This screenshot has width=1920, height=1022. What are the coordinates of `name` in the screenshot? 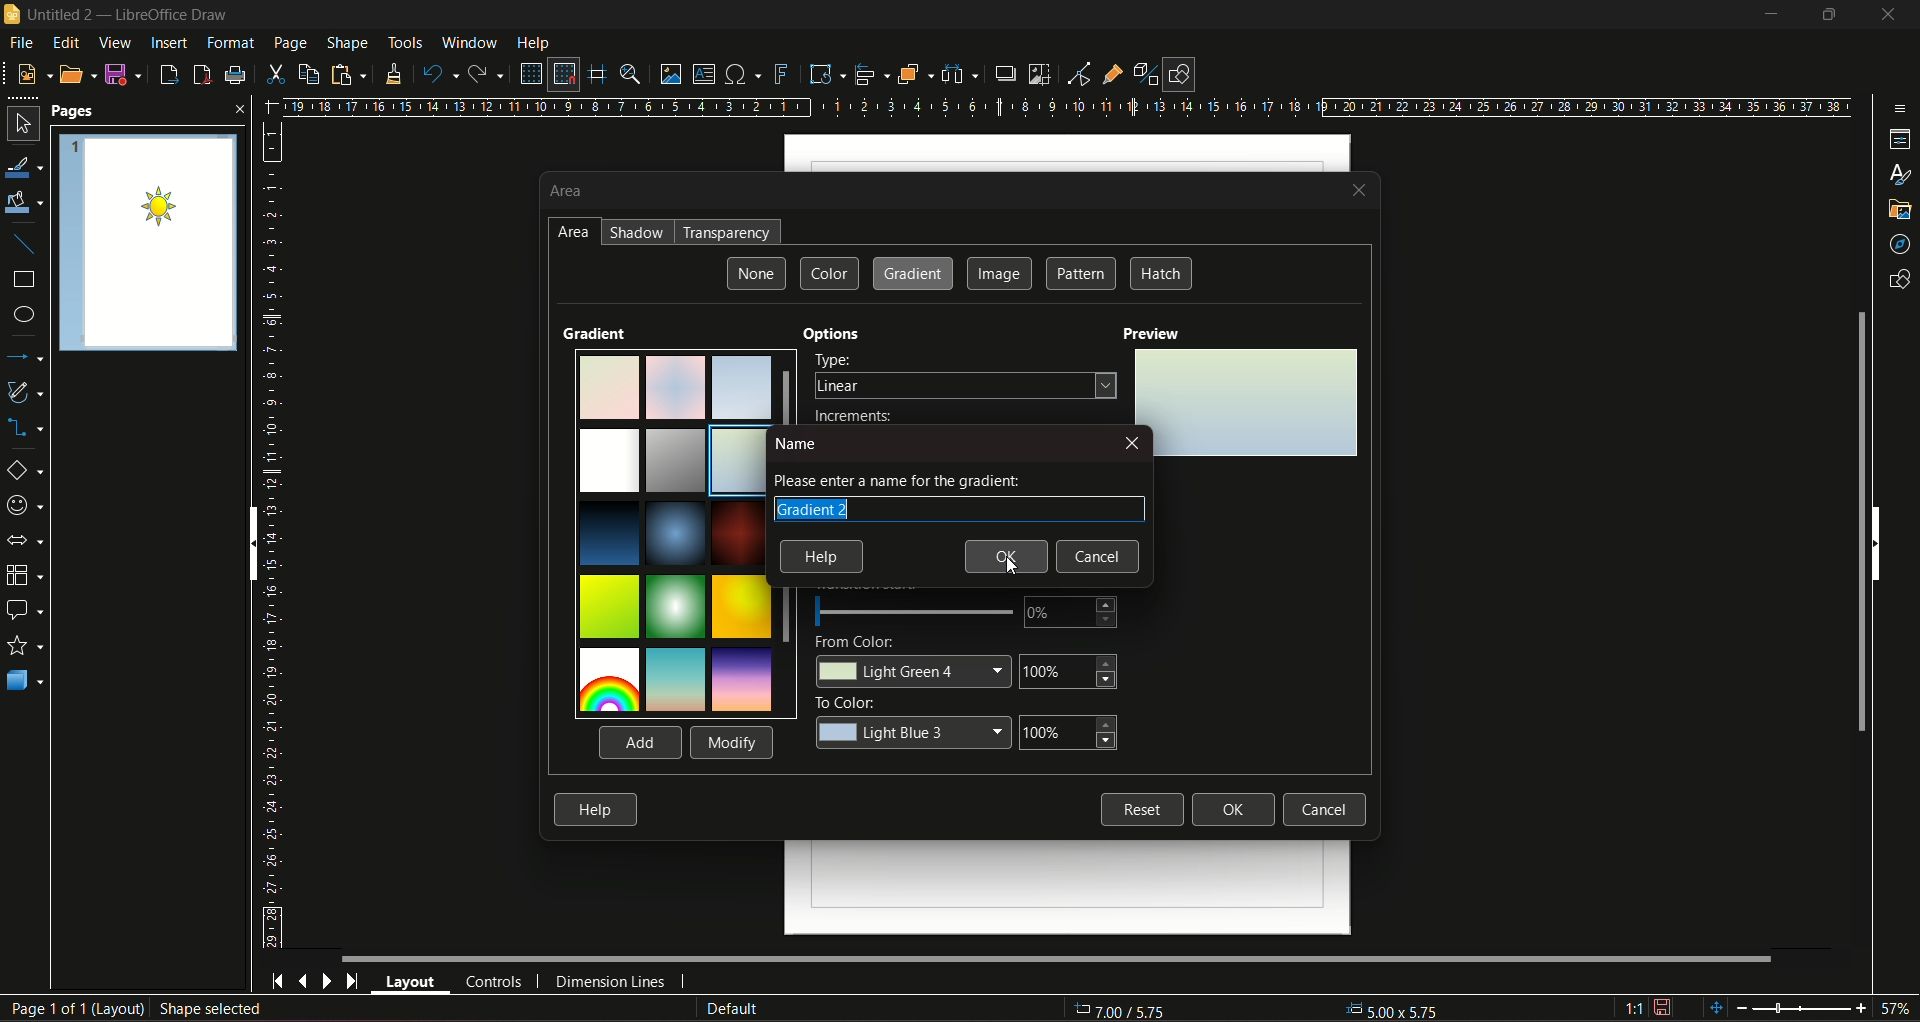 It's located at (797, 445).